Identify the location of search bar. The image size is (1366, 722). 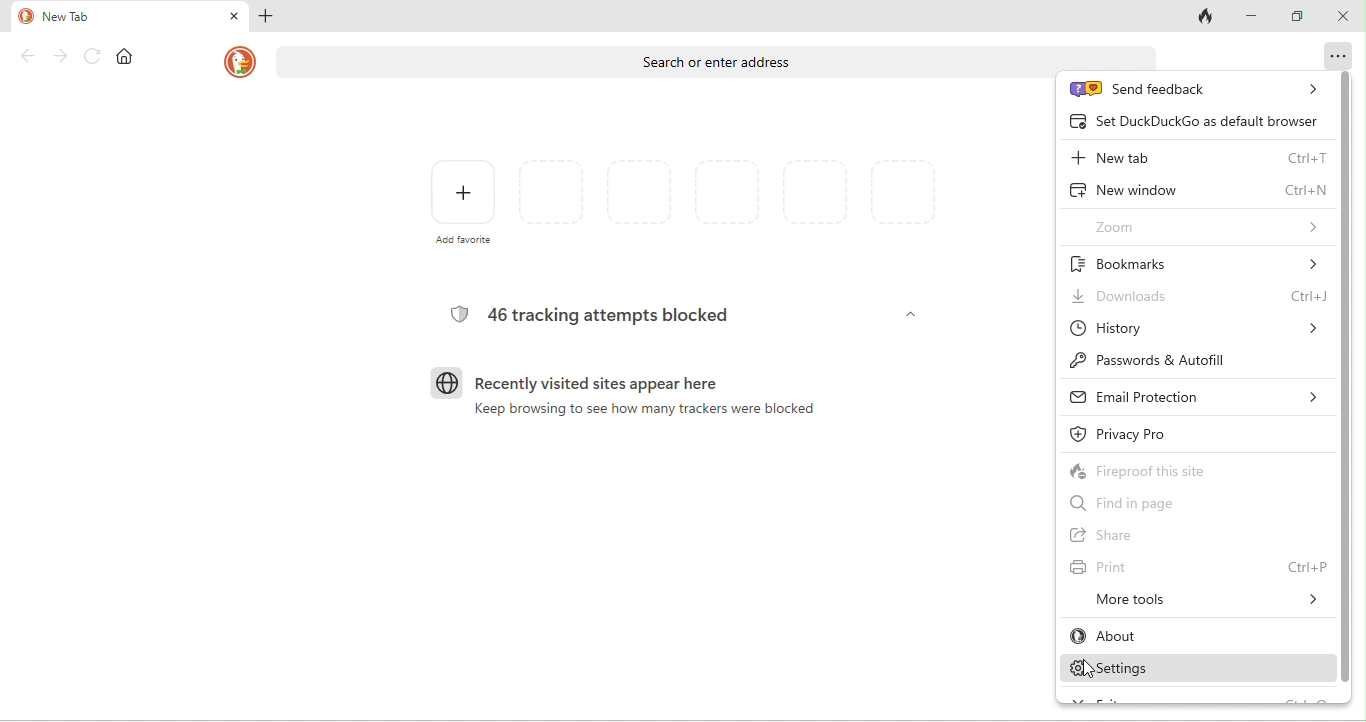
(720, 58).